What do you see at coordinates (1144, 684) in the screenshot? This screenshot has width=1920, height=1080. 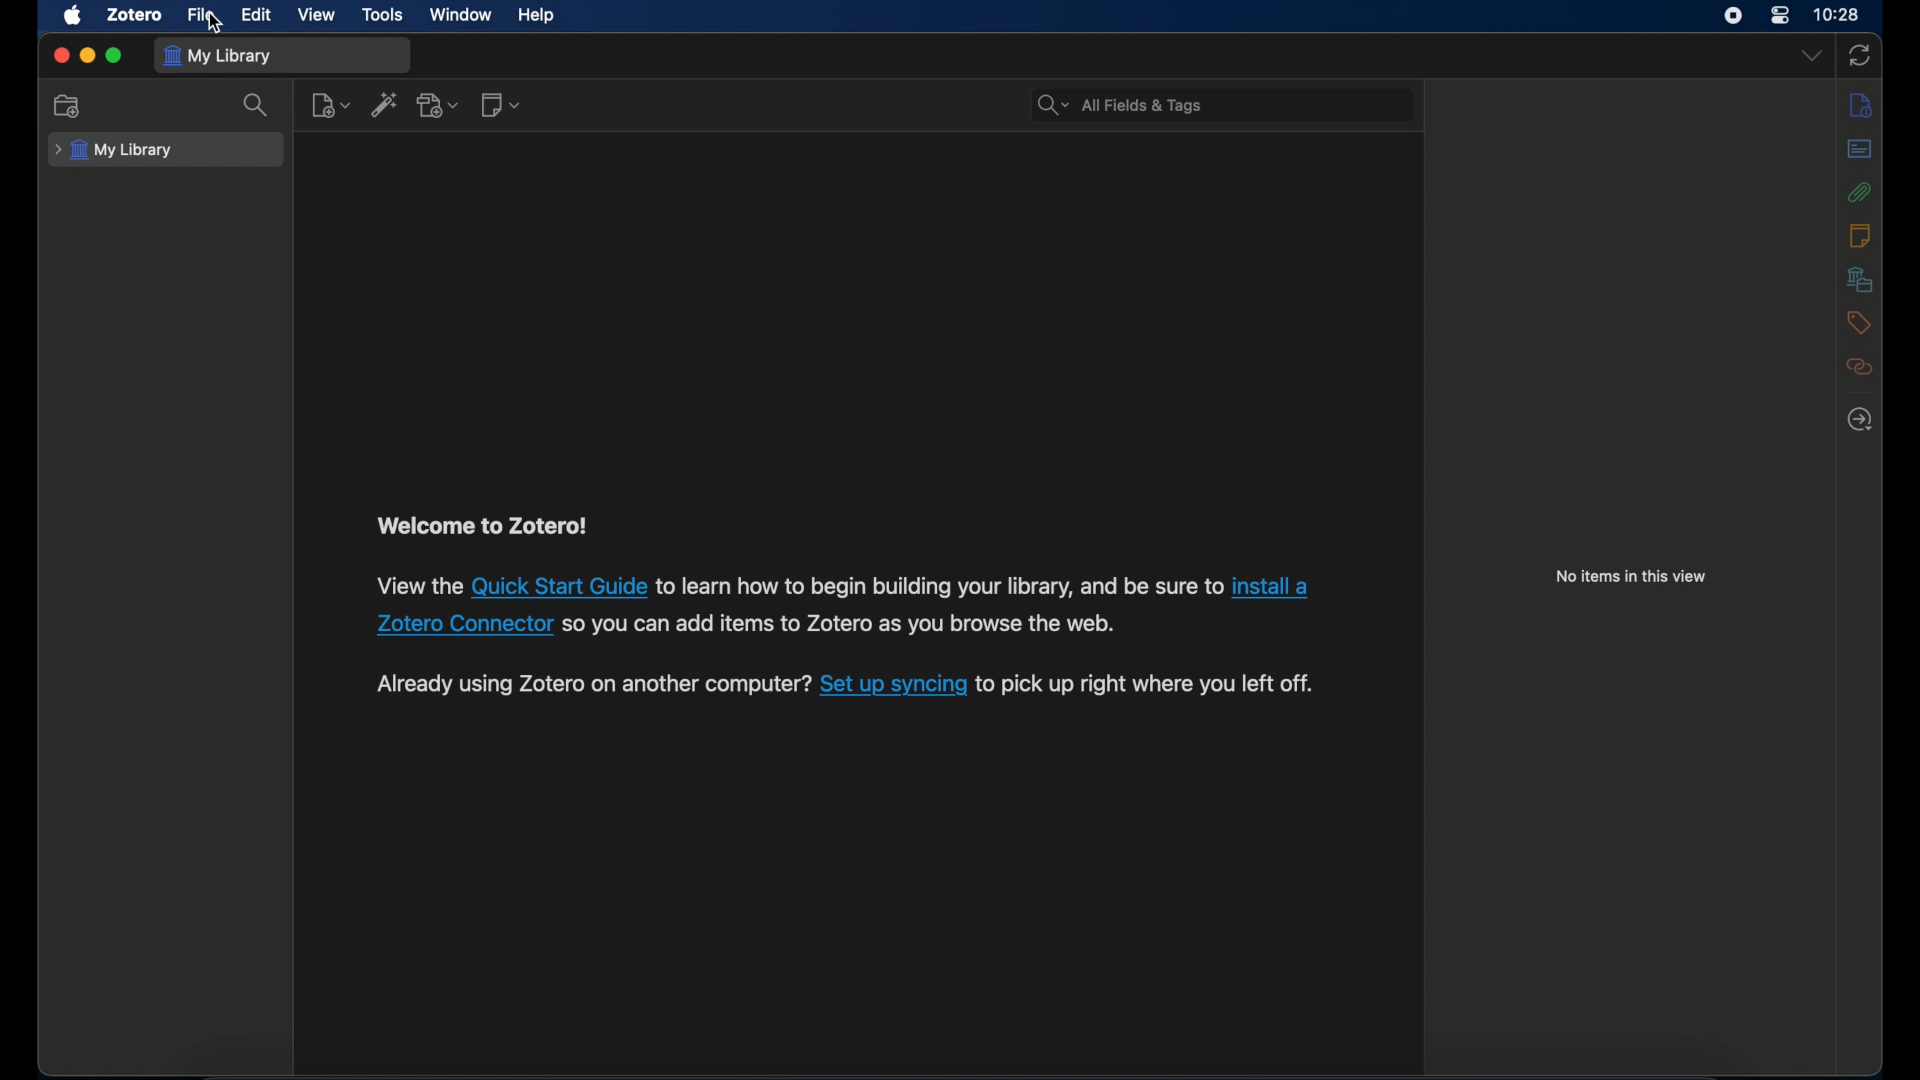 I see `link` at bounding box center [1144, 684].